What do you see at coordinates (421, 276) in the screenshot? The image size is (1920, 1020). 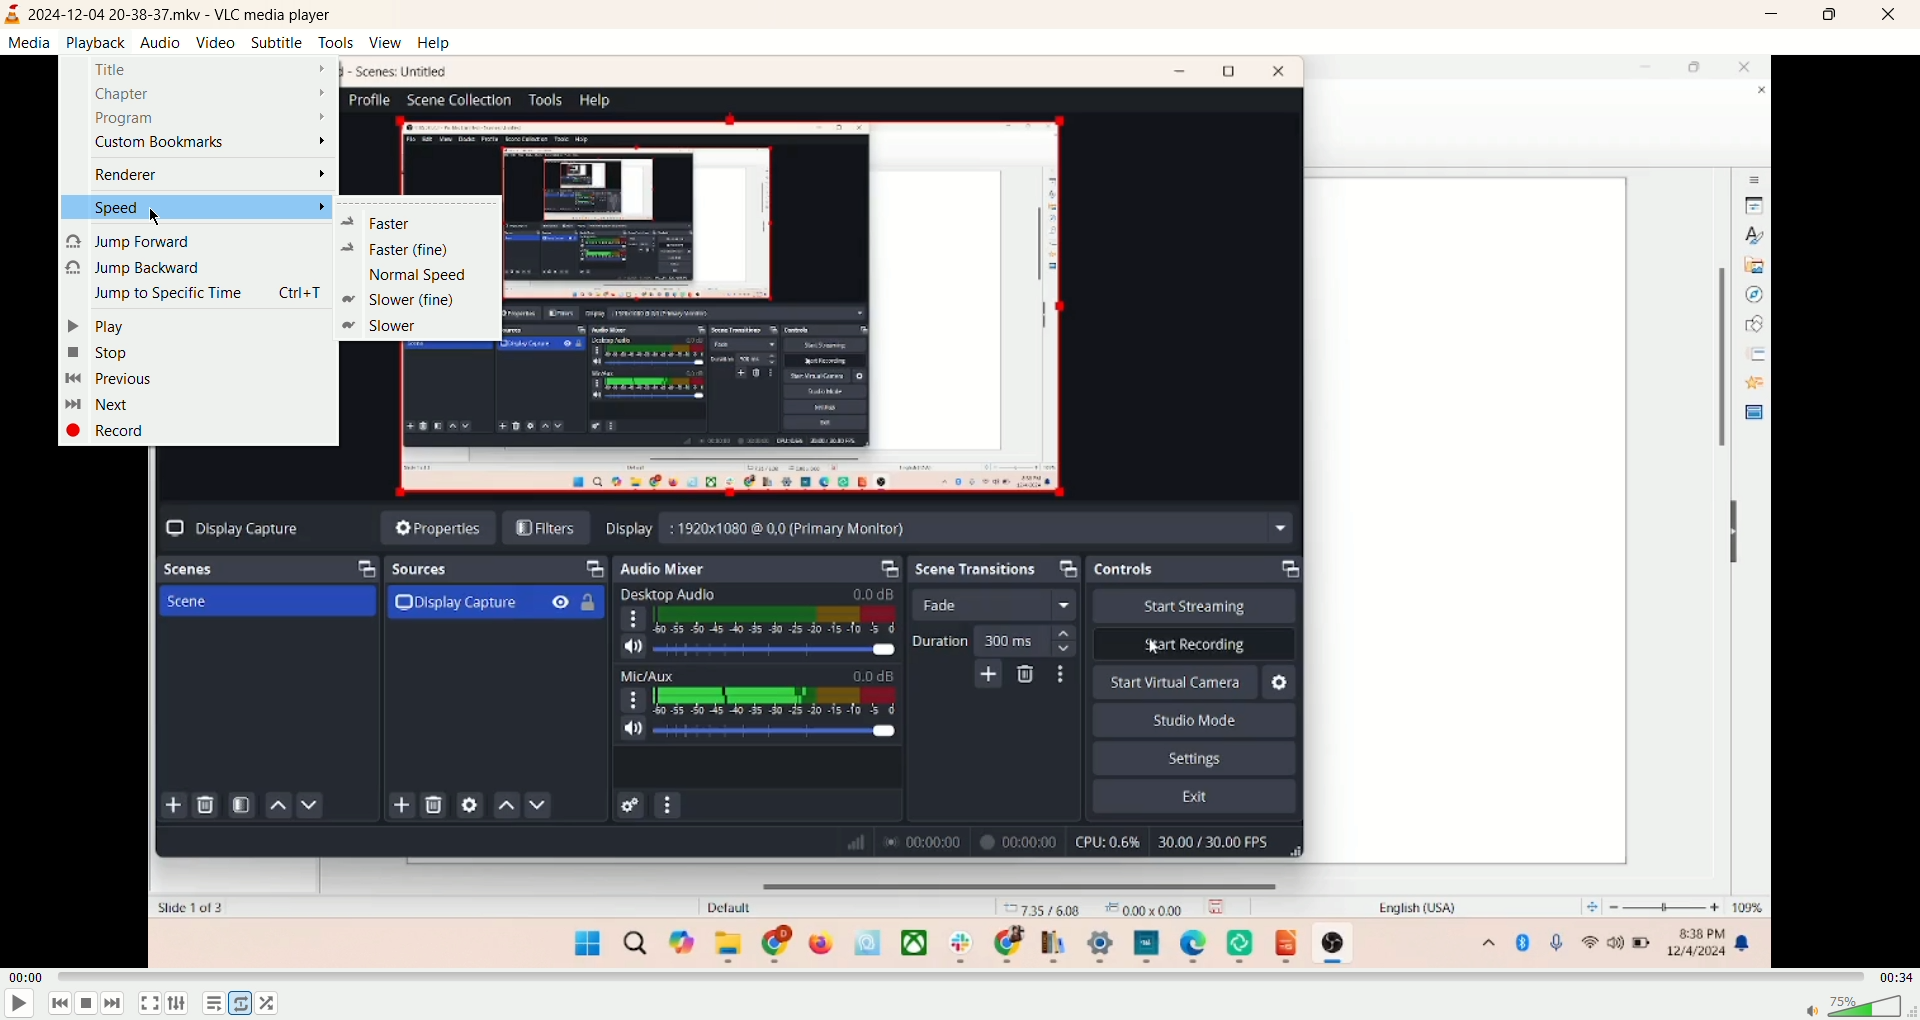 I see `normal speed` at bounding box center [421, 276].